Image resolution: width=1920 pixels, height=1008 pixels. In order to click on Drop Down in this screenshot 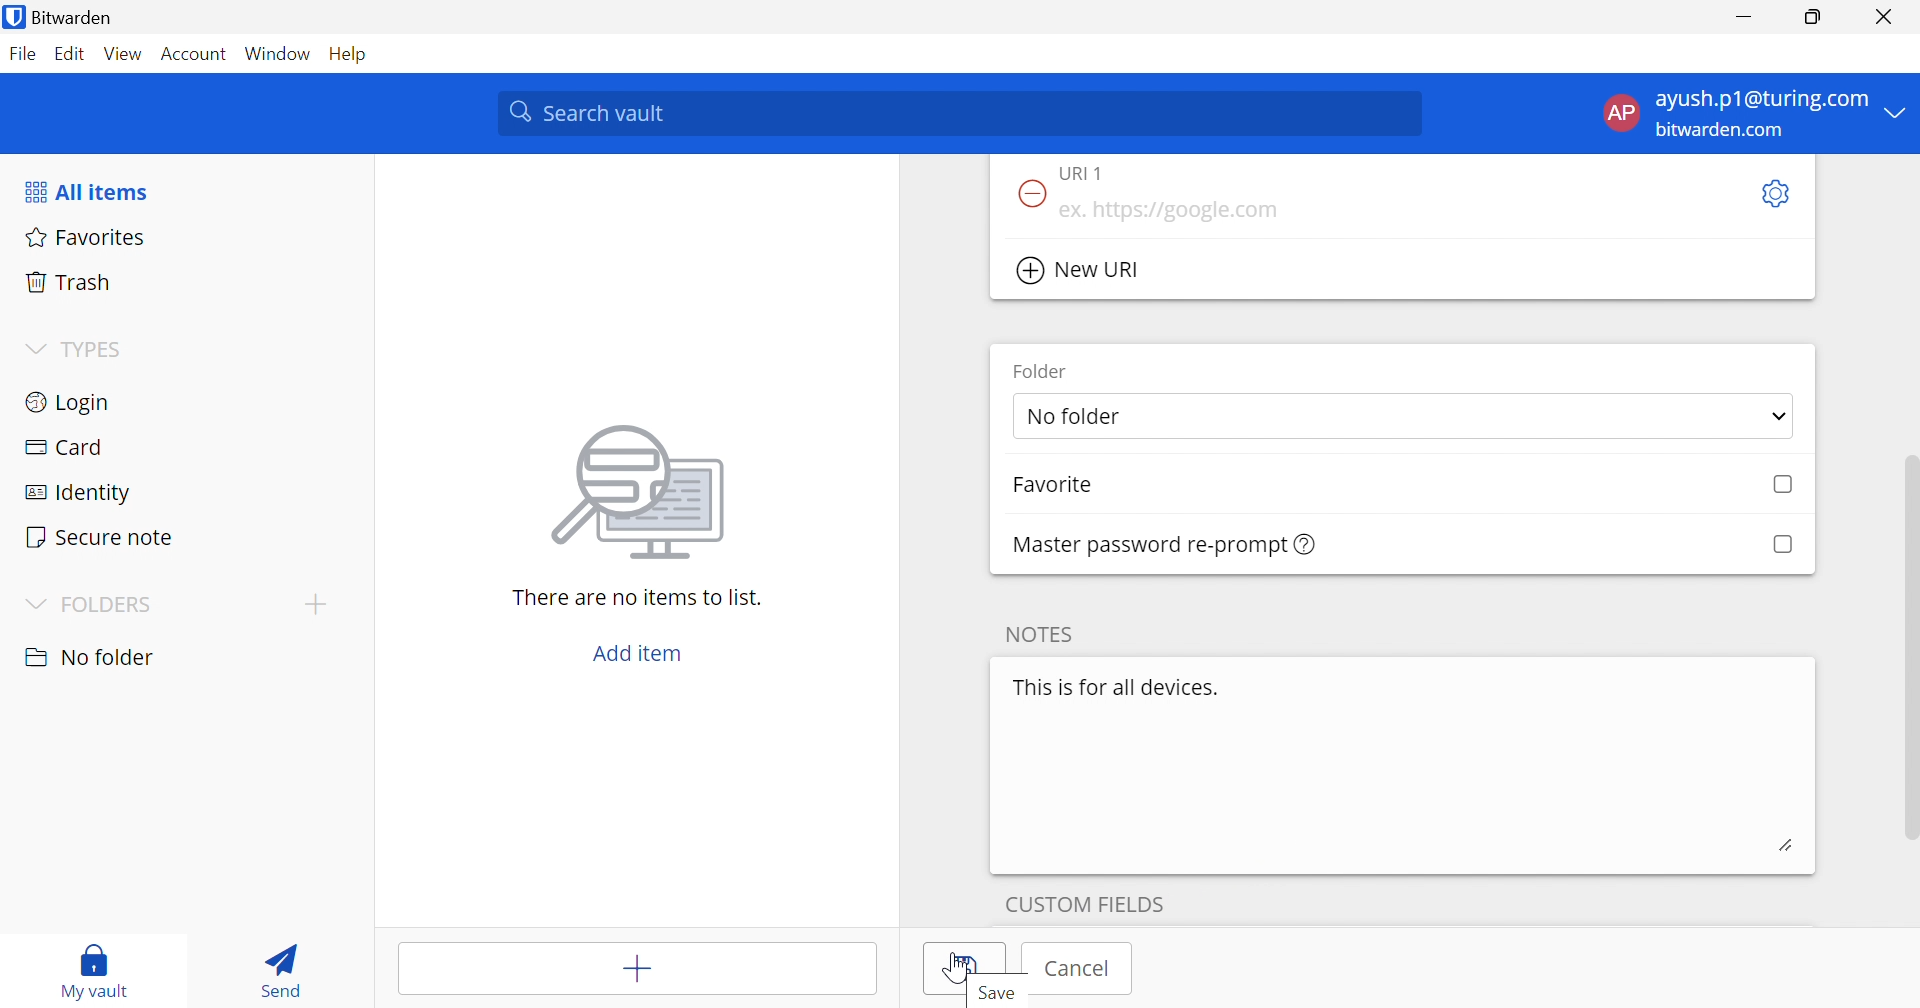, I will do `click(315, 603)`.